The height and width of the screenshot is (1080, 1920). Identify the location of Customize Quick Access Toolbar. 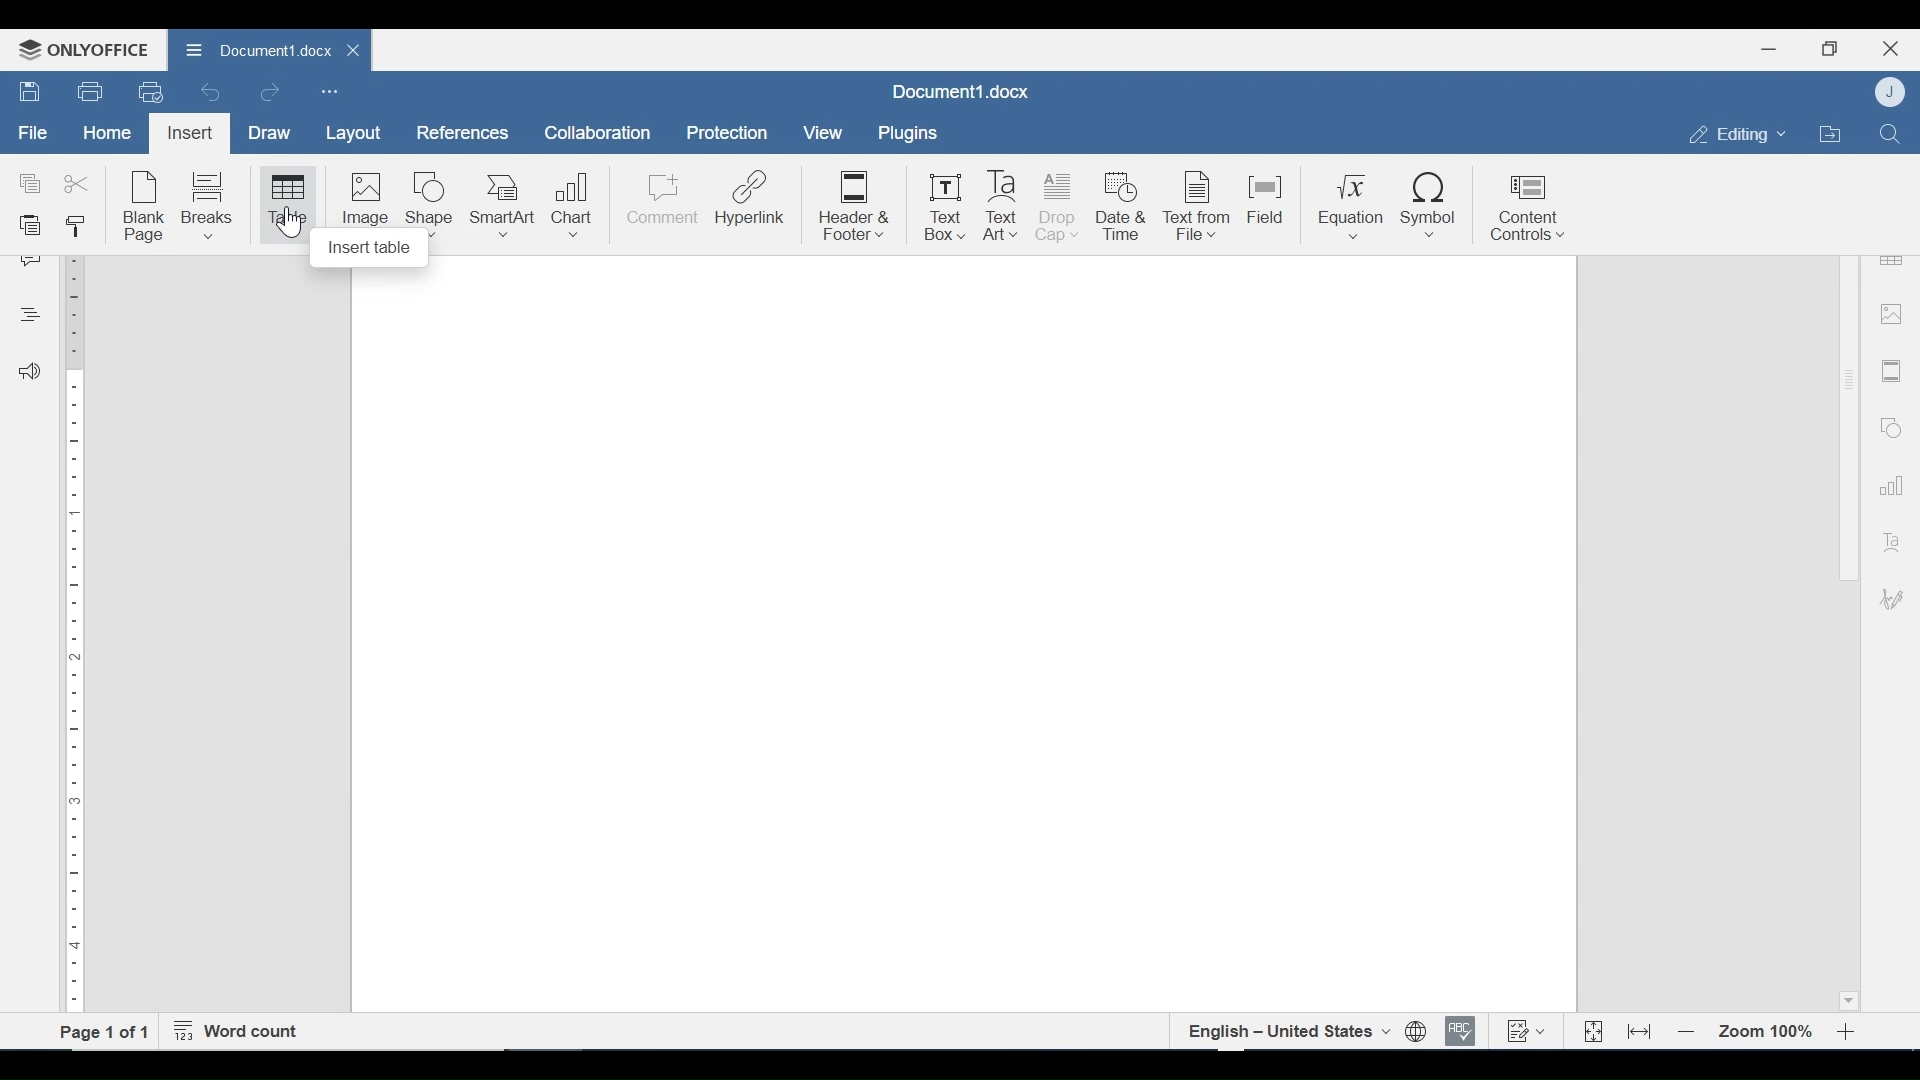
(329, 91).